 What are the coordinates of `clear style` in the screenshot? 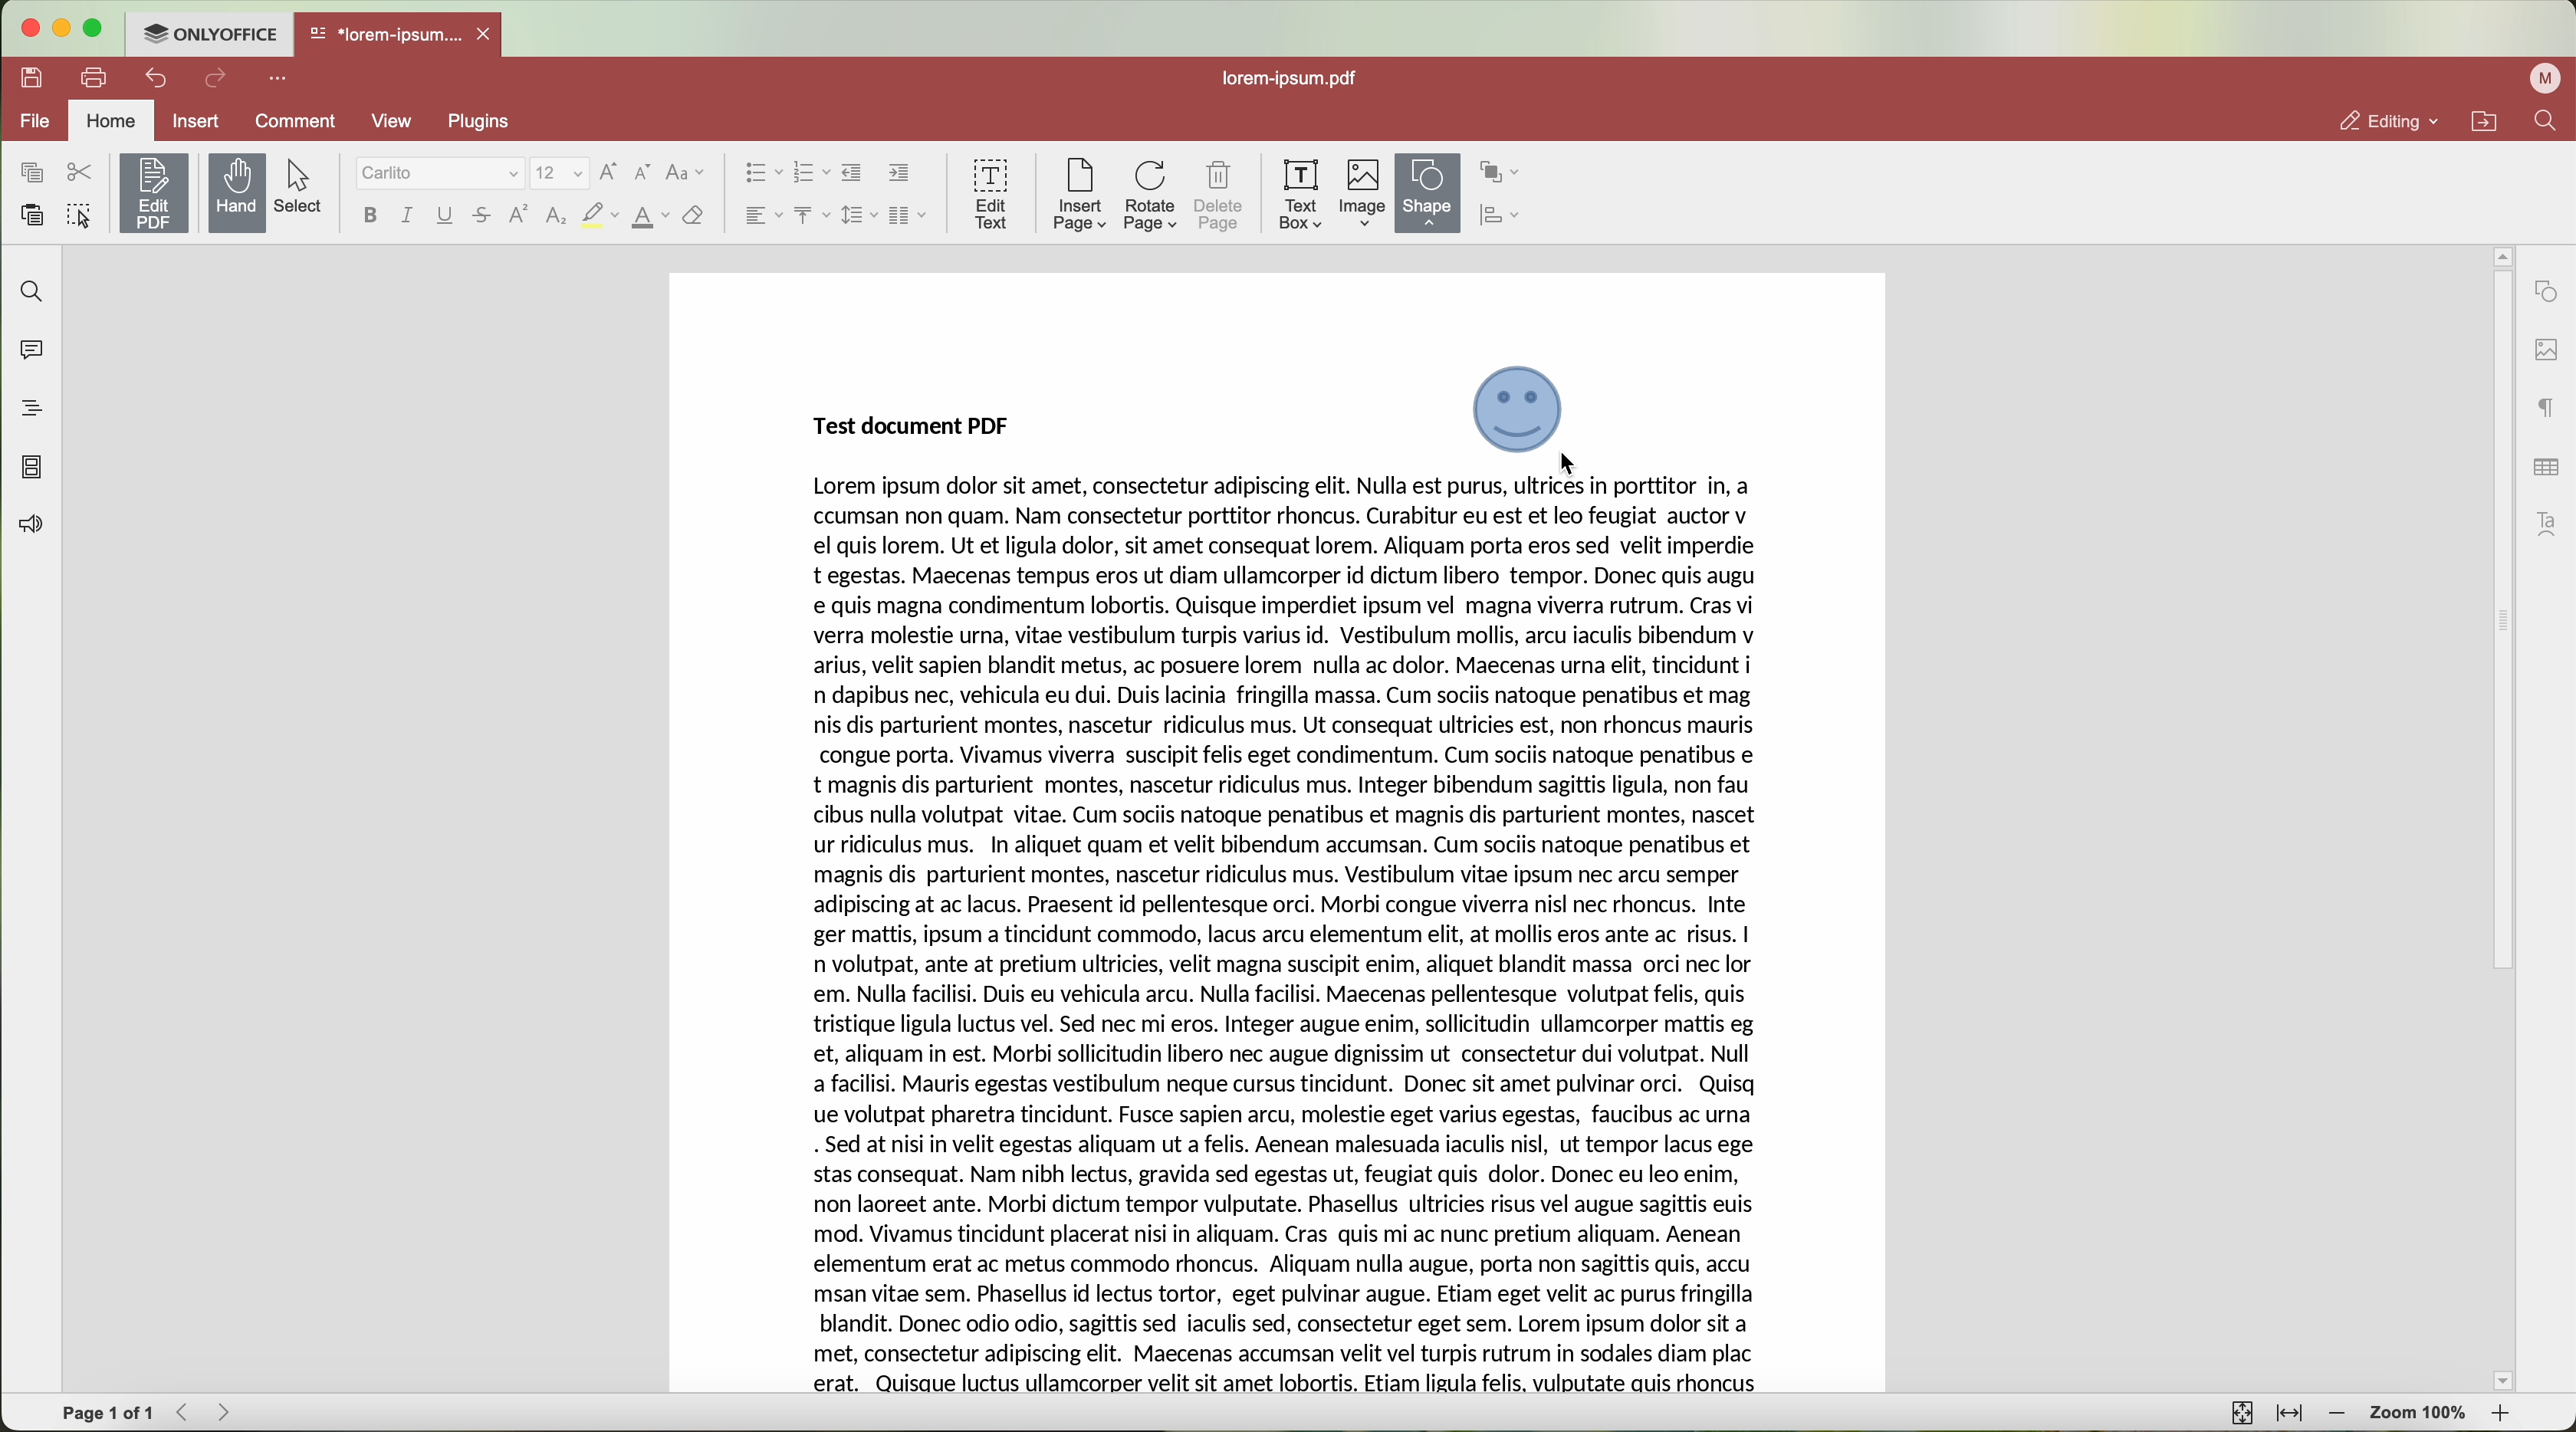 It's located at (692, 216).